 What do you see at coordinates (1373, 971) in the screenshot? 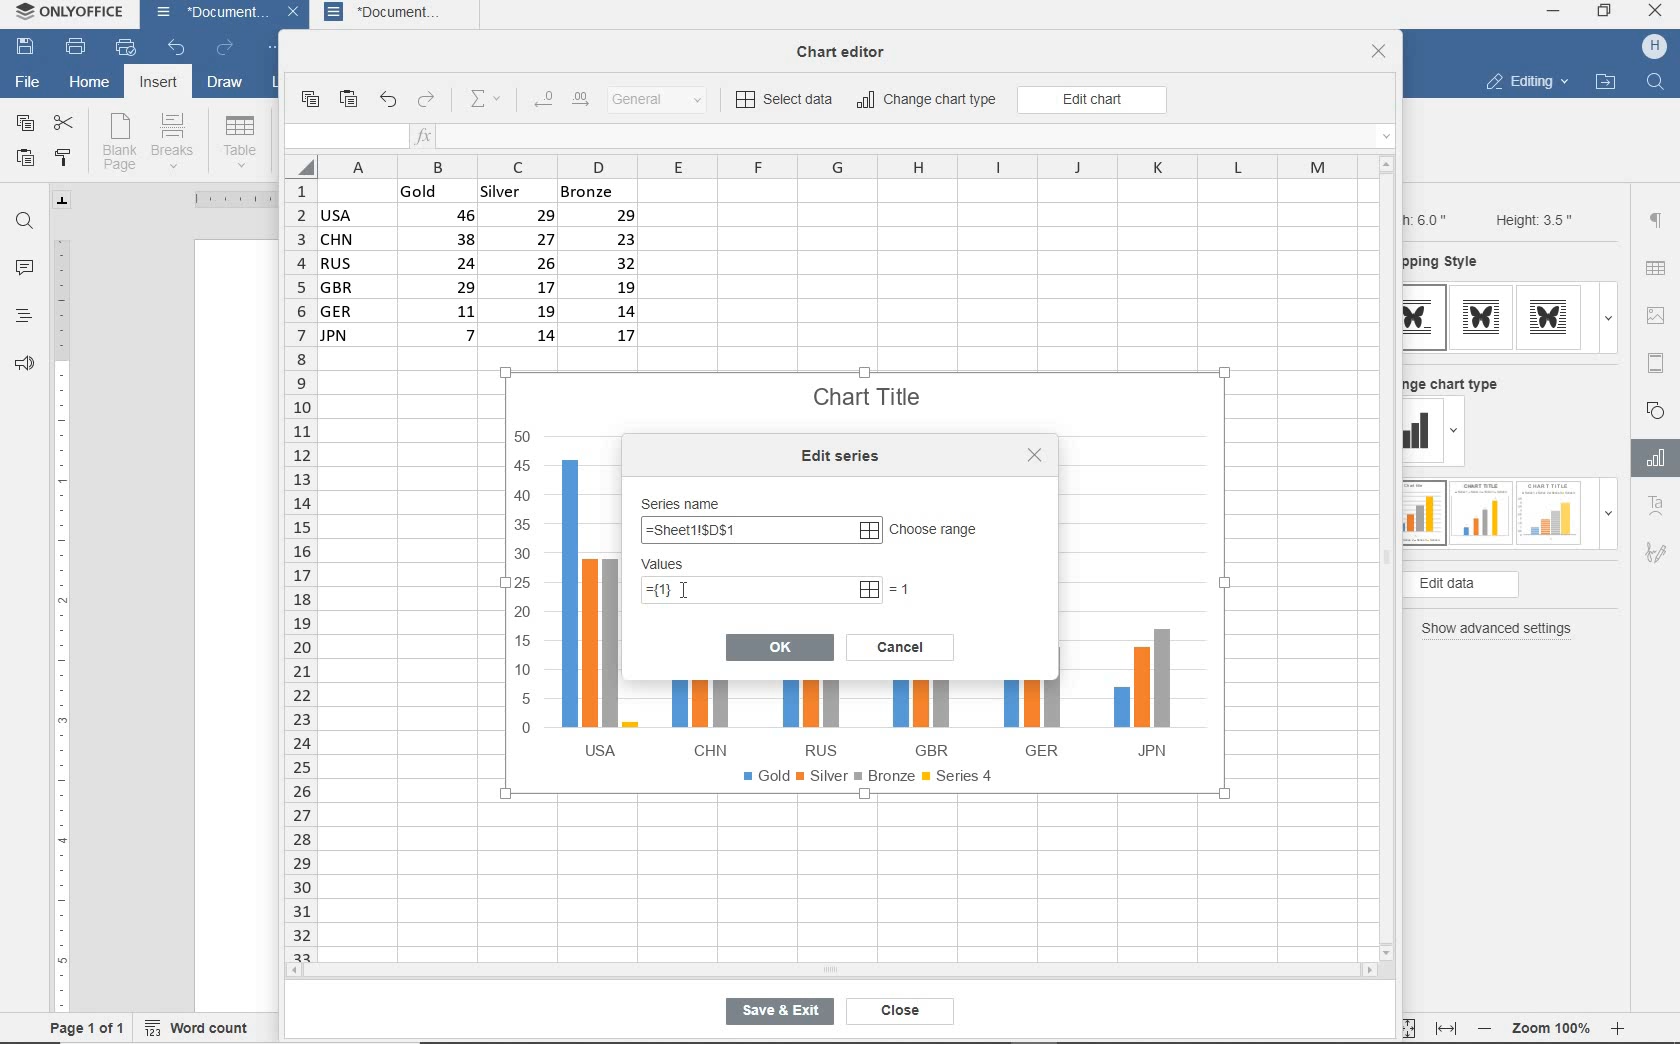
I see `scroll right` at bounding box center [1373, 971].